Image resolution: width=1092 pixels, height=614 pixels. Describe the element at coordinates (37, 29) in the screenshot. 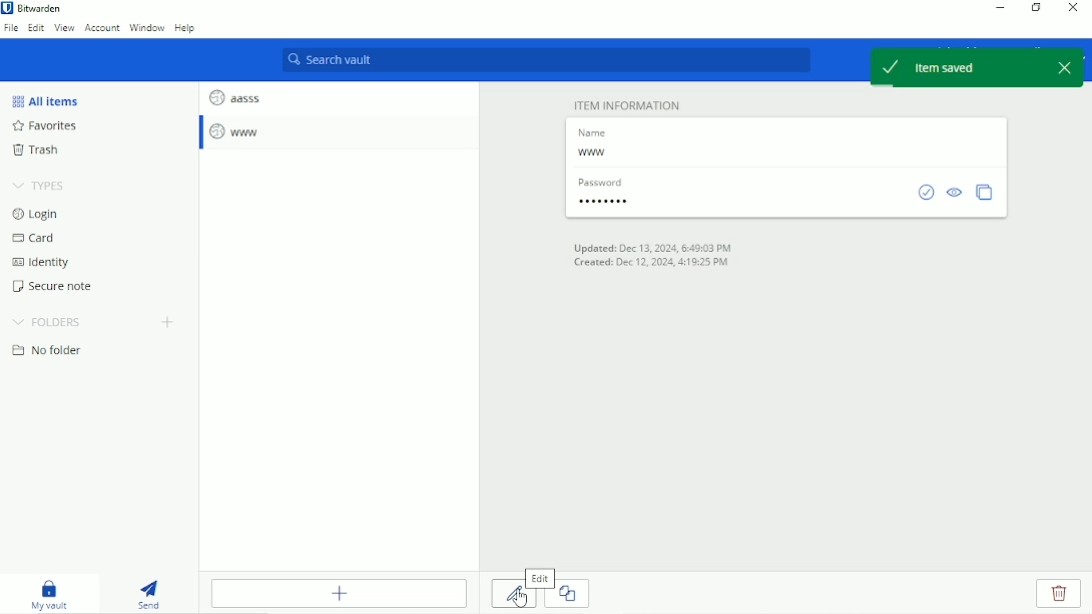

I see `Edit` at that location.